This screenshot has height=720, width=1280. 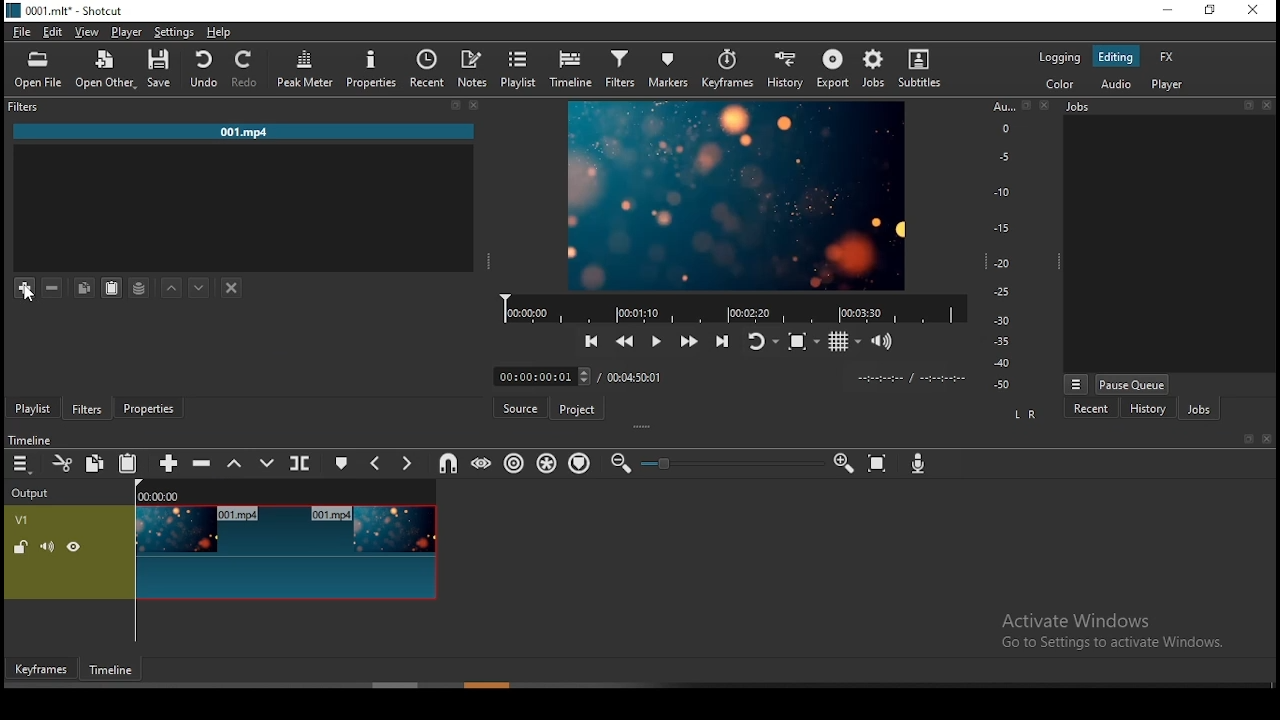 What do you see at coordinates (150, 409) in the screenshot?
I see `properties` at bounding box center [150, 409].